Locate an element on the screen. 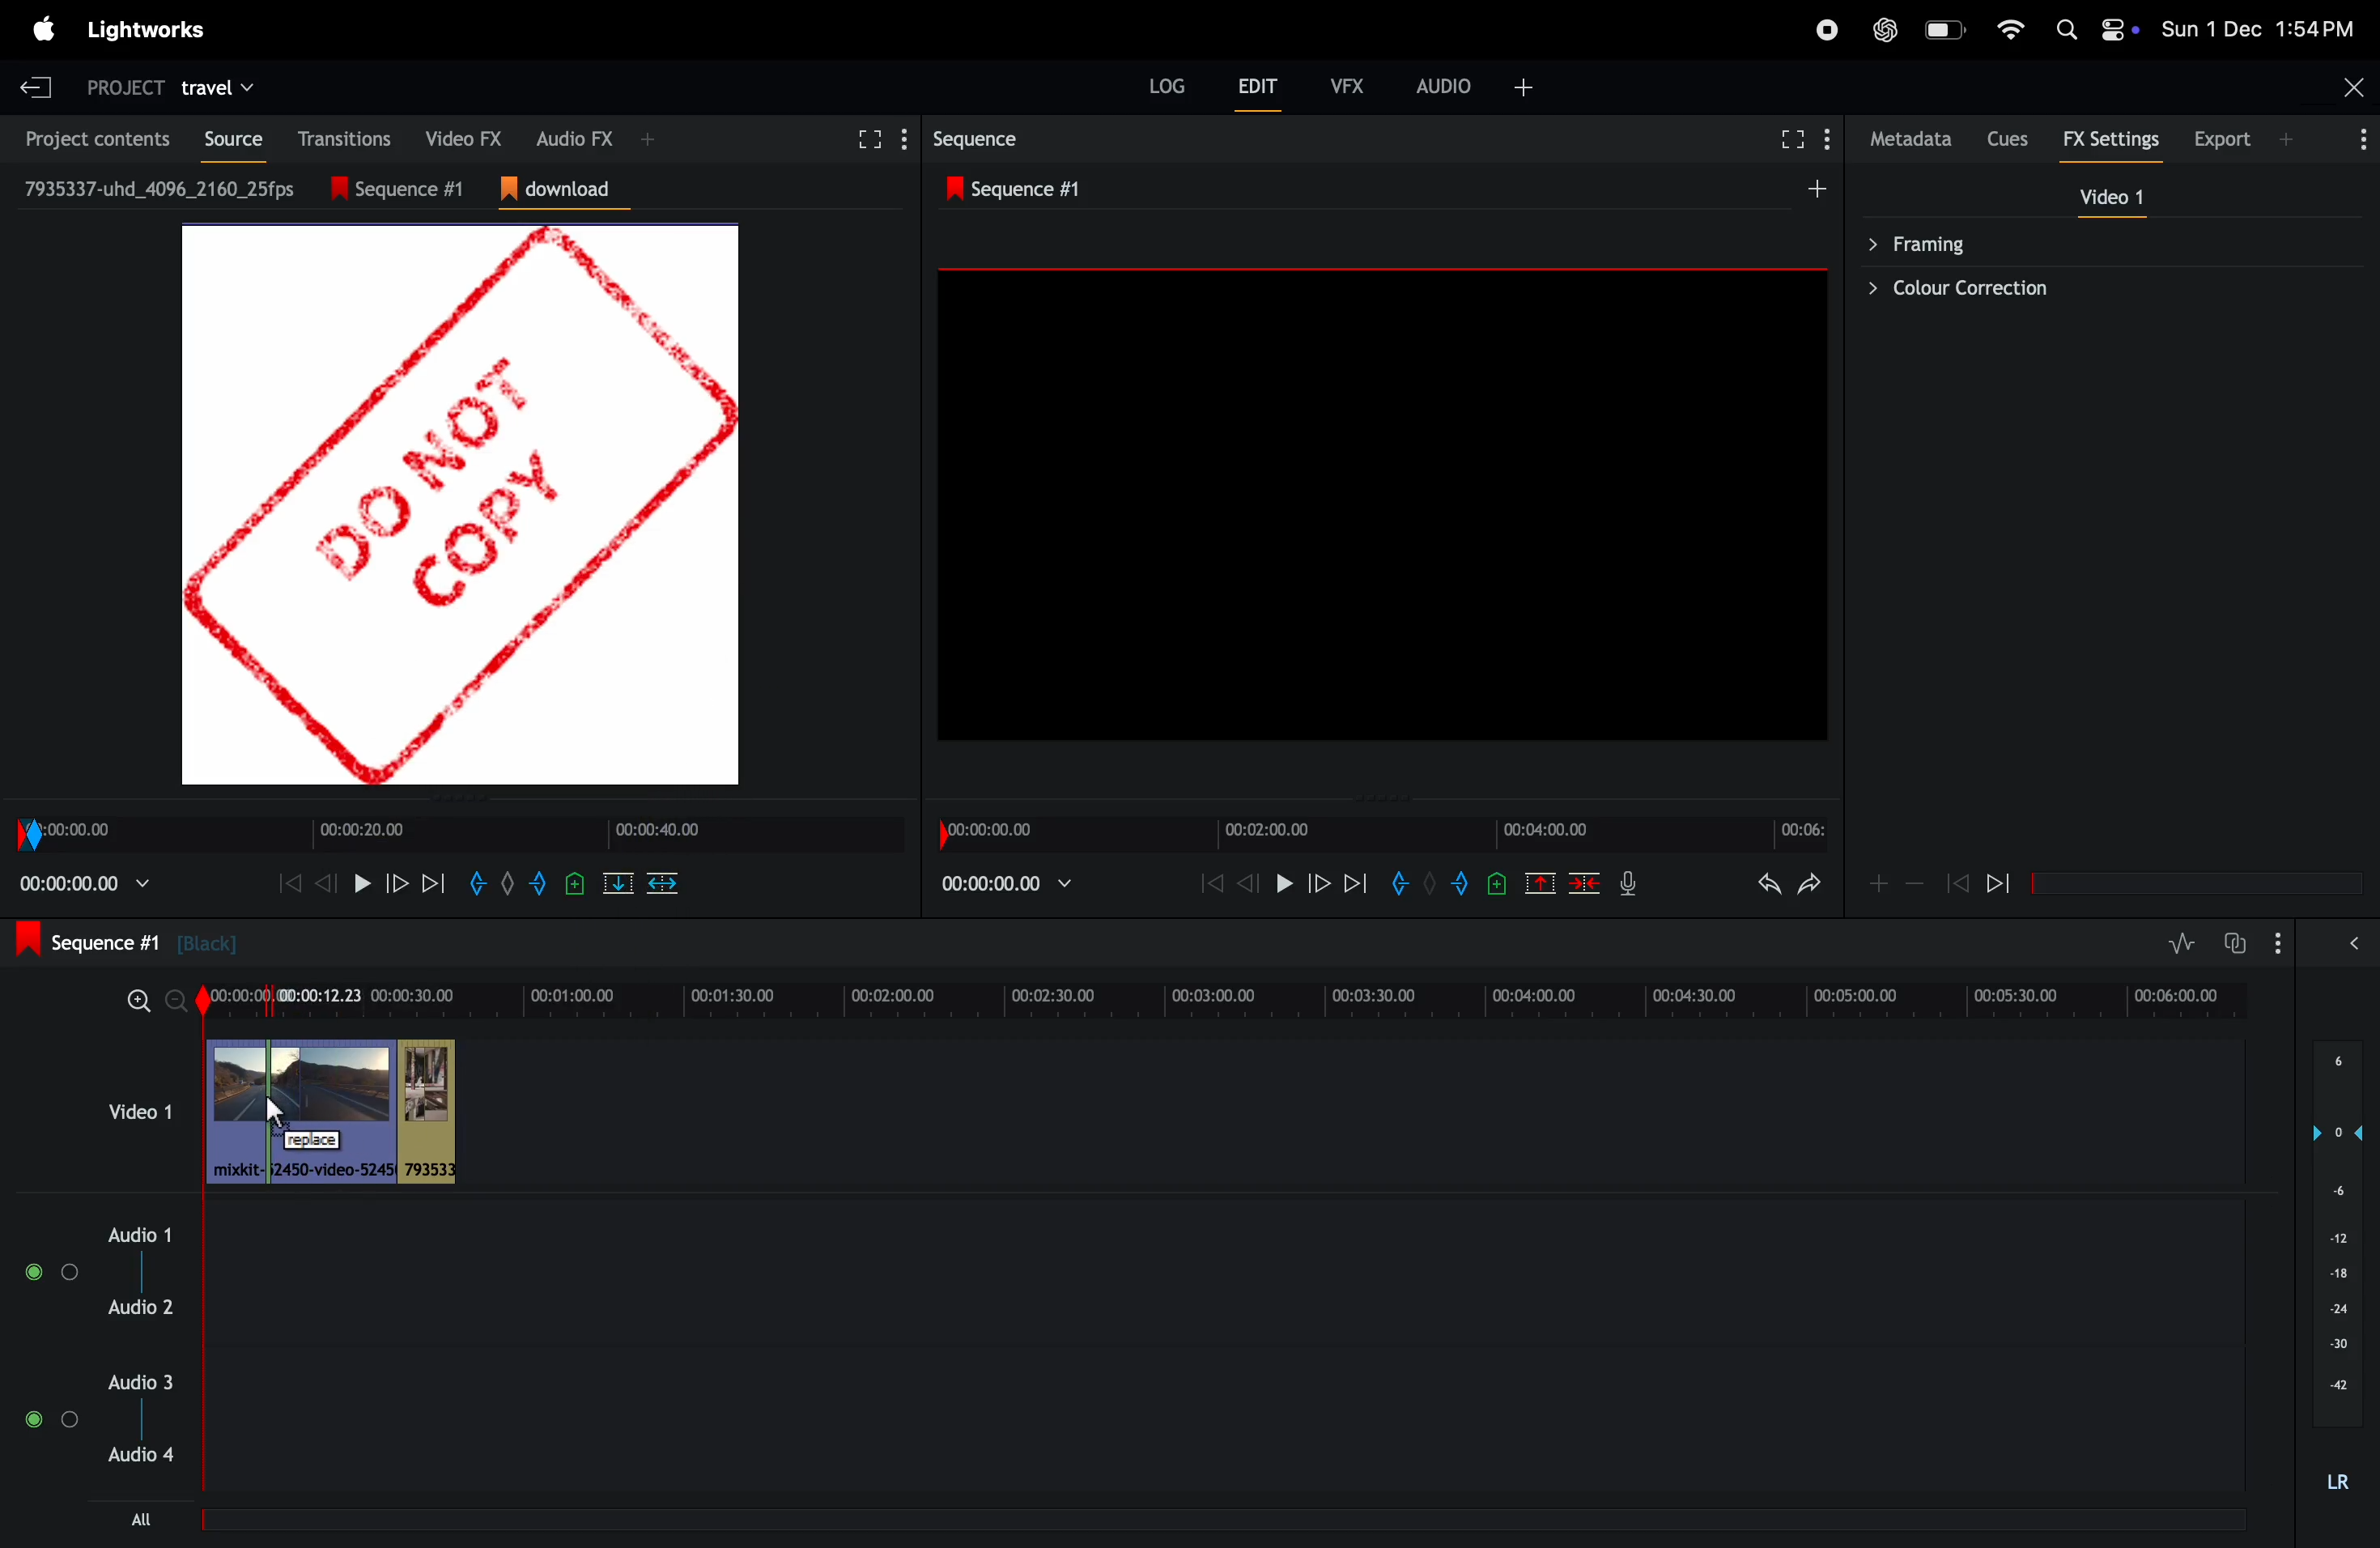 The height and width of the screenshot is (1548, 2380). Horizontal slide bar is located at coordinates (2197, 884).